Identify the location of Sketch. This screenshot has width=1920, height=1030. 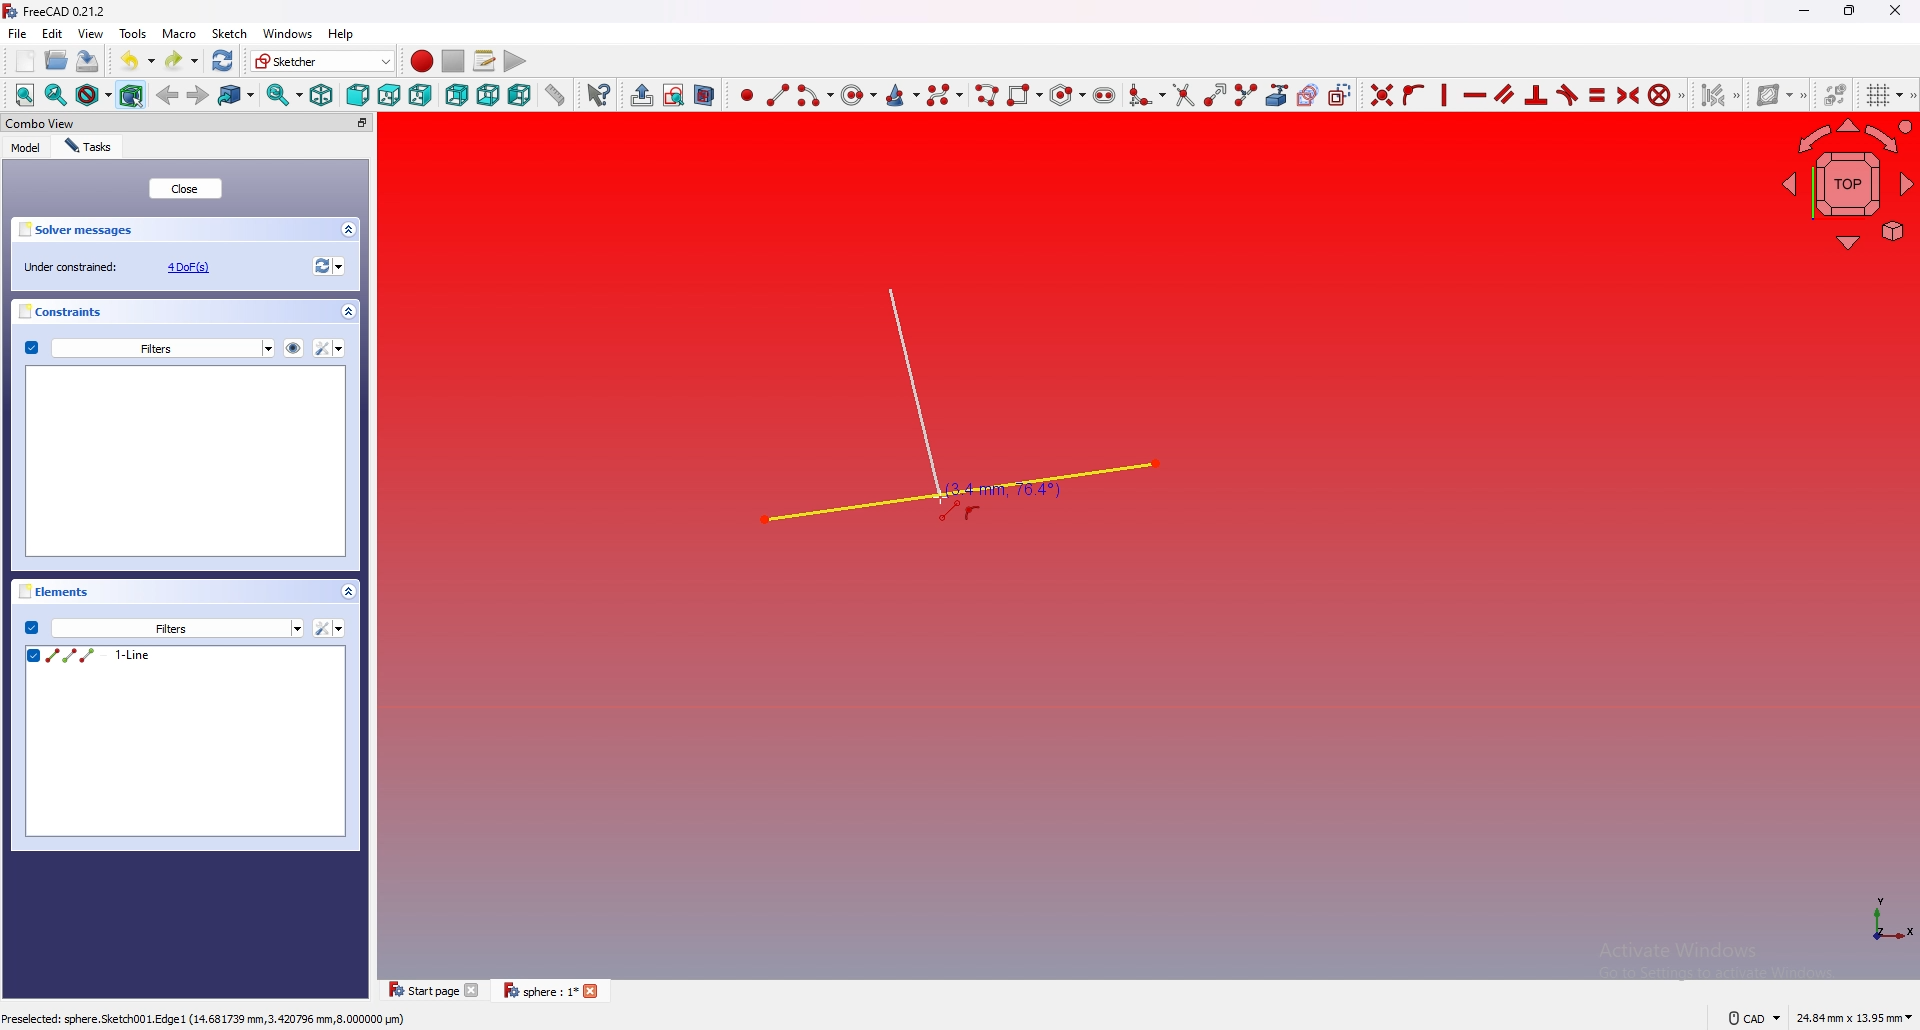
(231, 34).